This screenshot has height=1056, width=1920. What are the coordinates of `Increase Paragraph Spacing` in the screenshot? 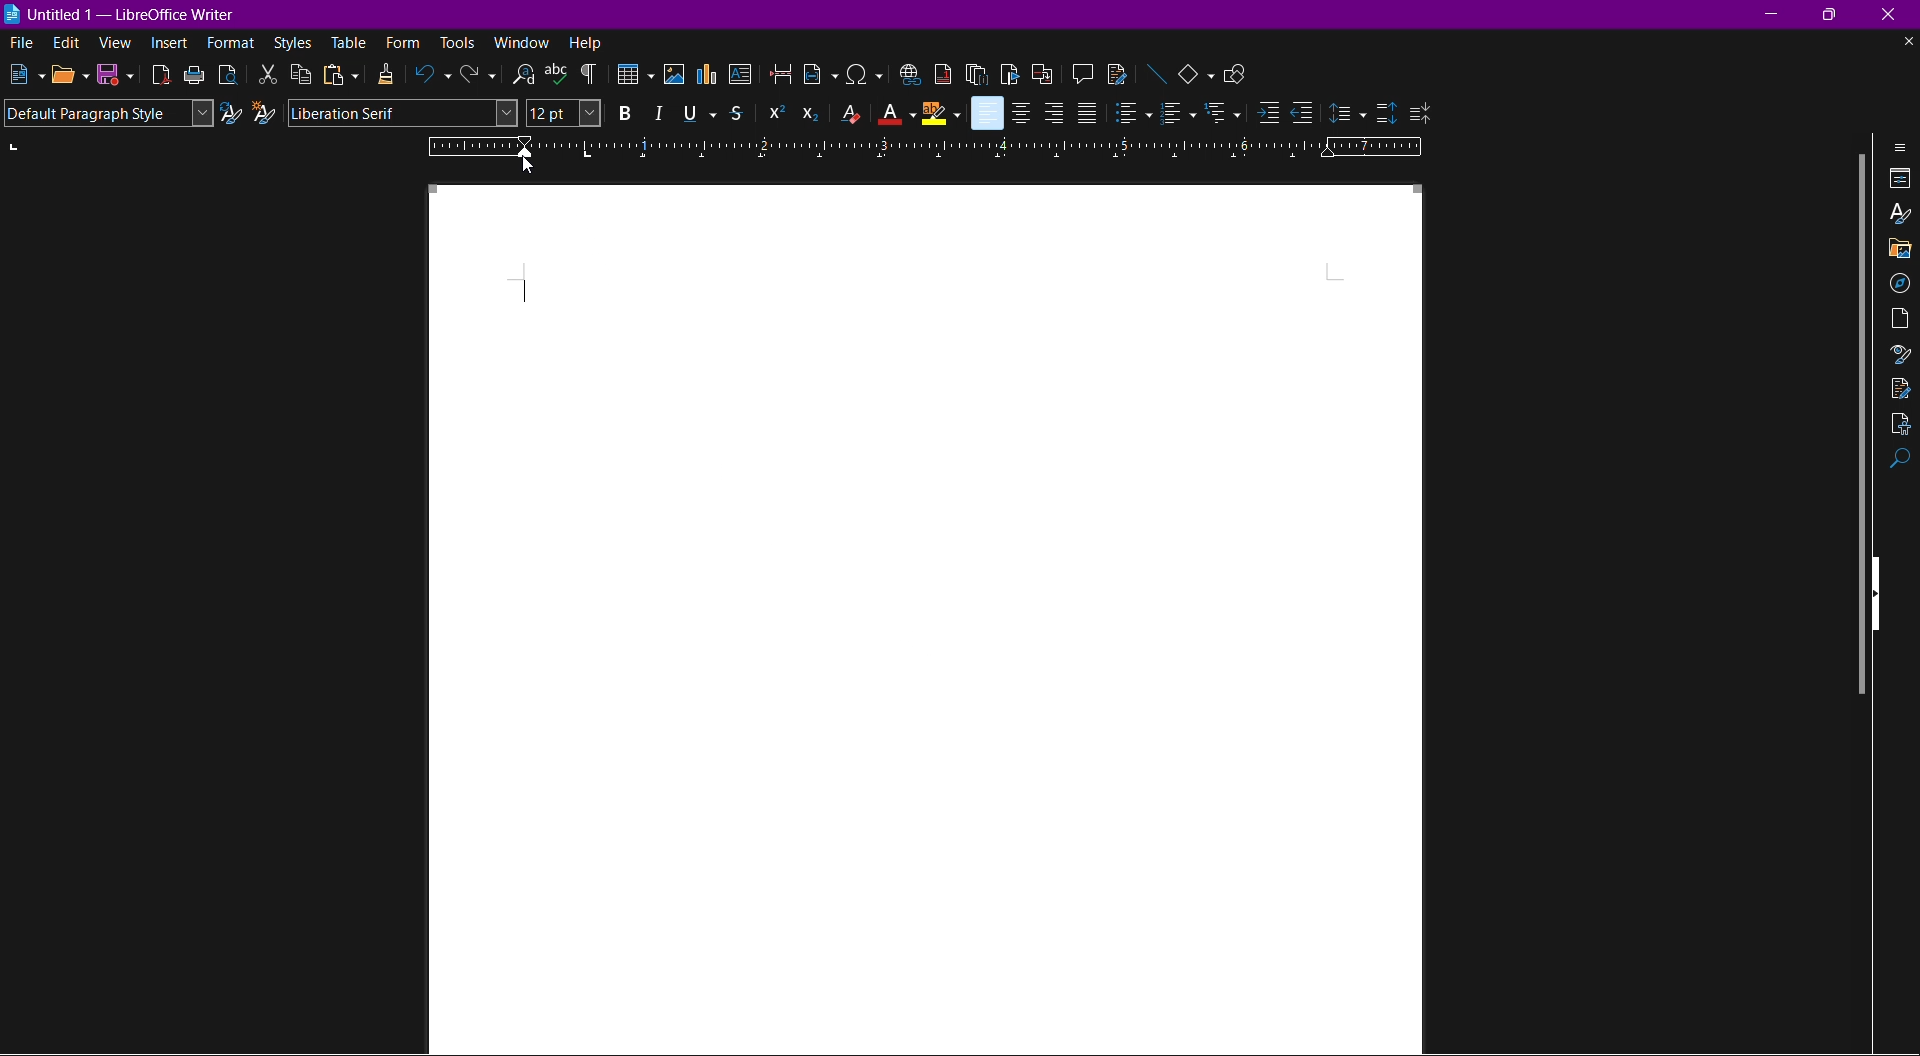 It's located at (1384, 109).